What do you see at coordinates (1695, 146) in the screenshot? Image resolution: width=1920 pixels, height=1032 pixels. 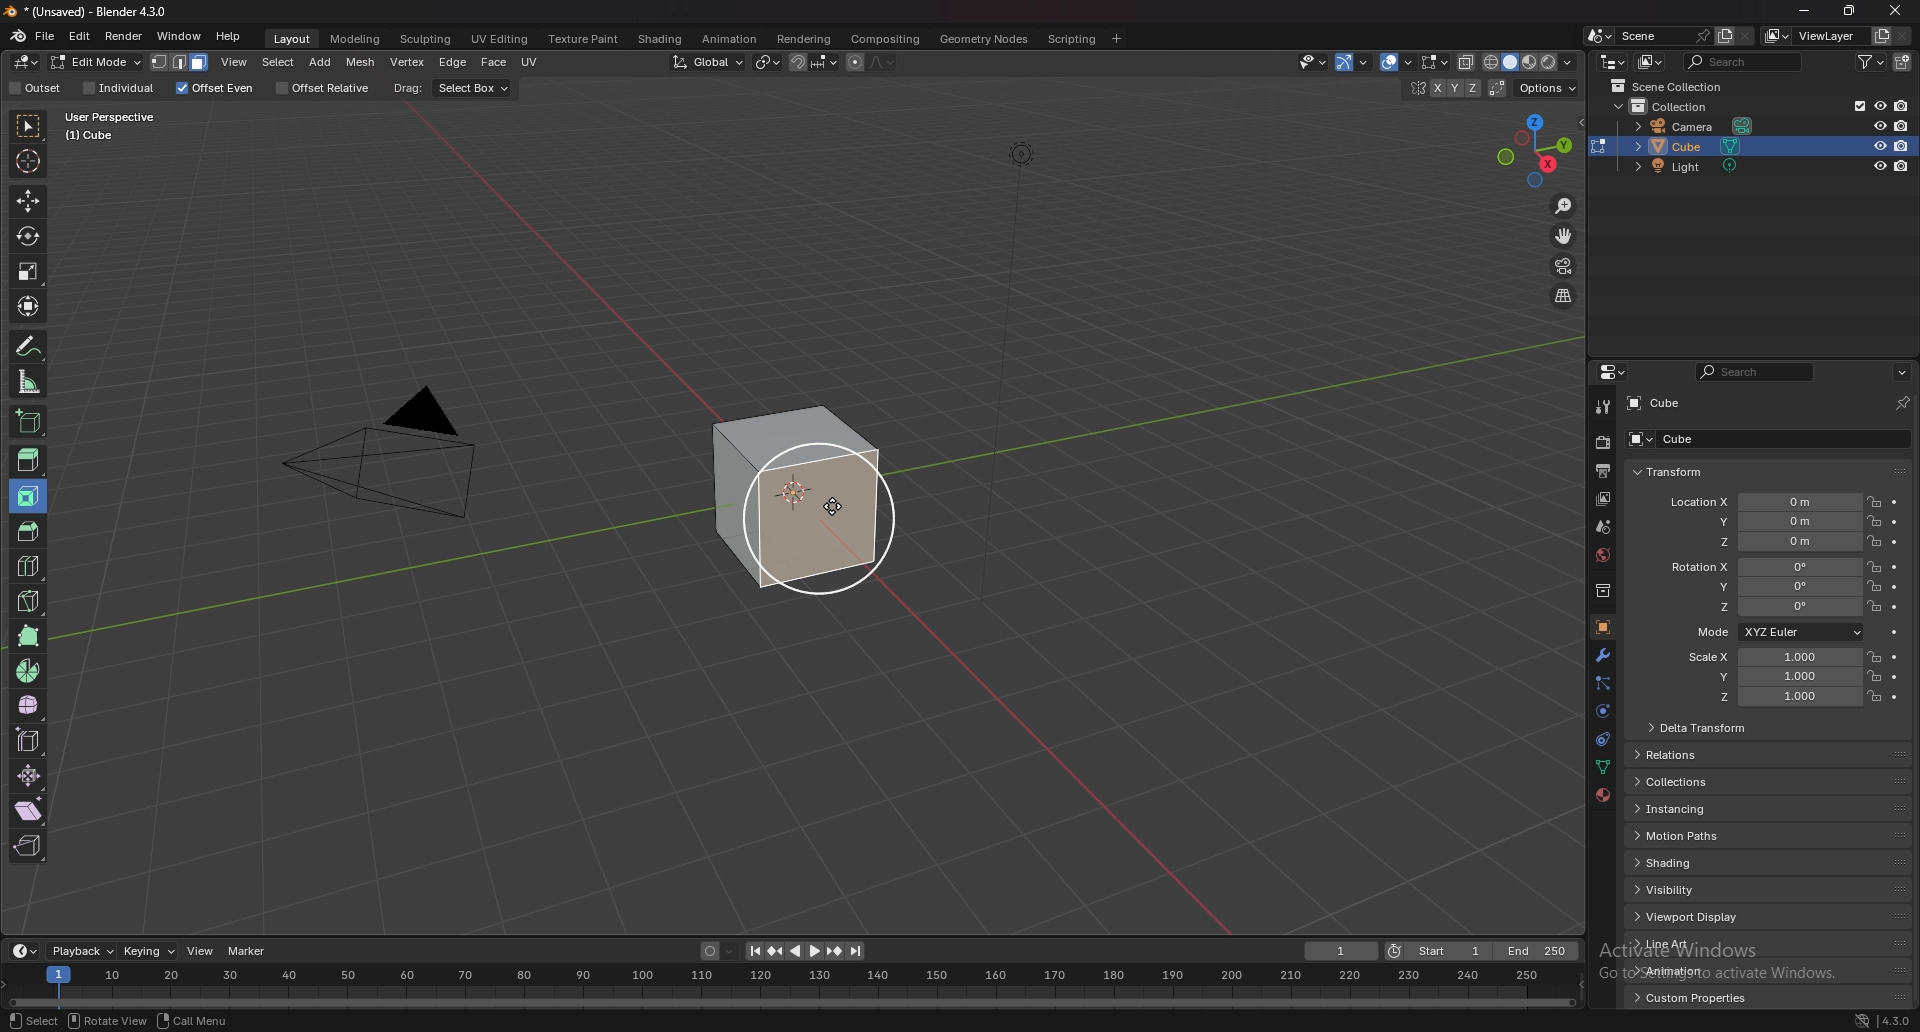 I see `cube` at bounding box center [1695, 146].